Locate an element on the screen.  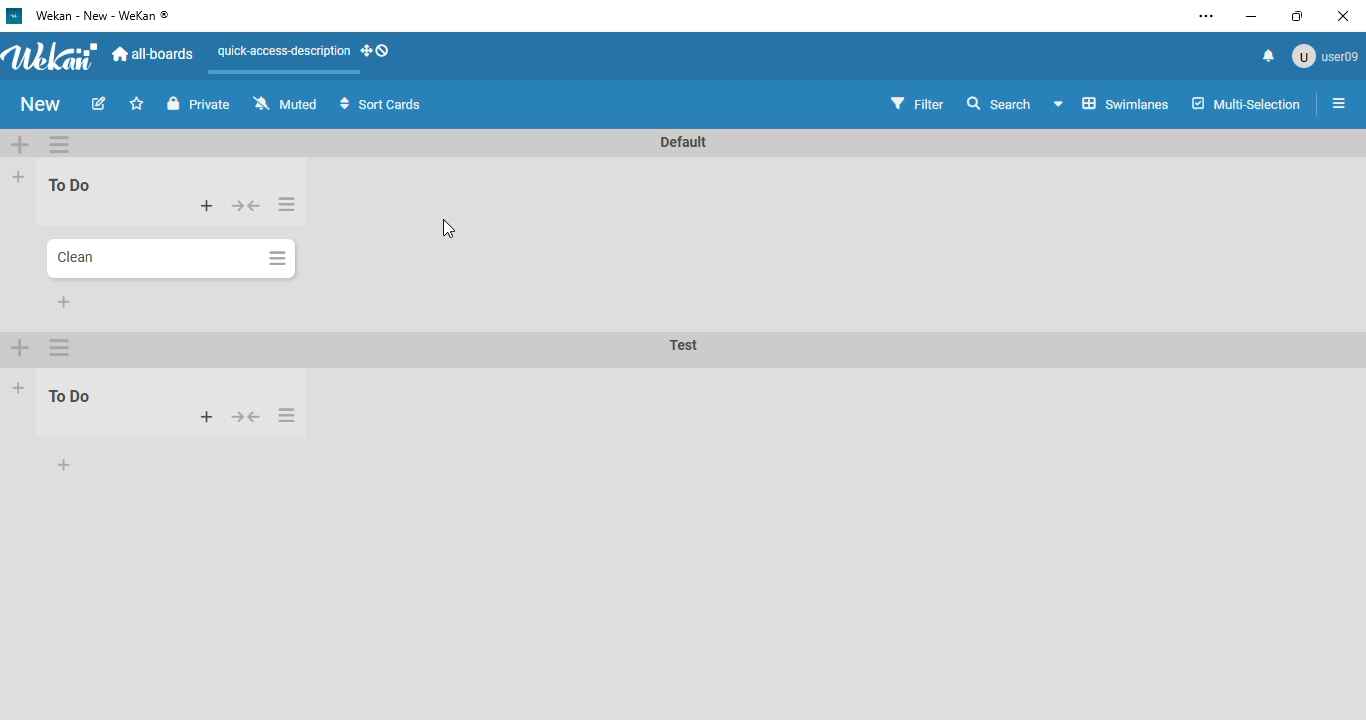
muted is located at coordinates (286, 102).